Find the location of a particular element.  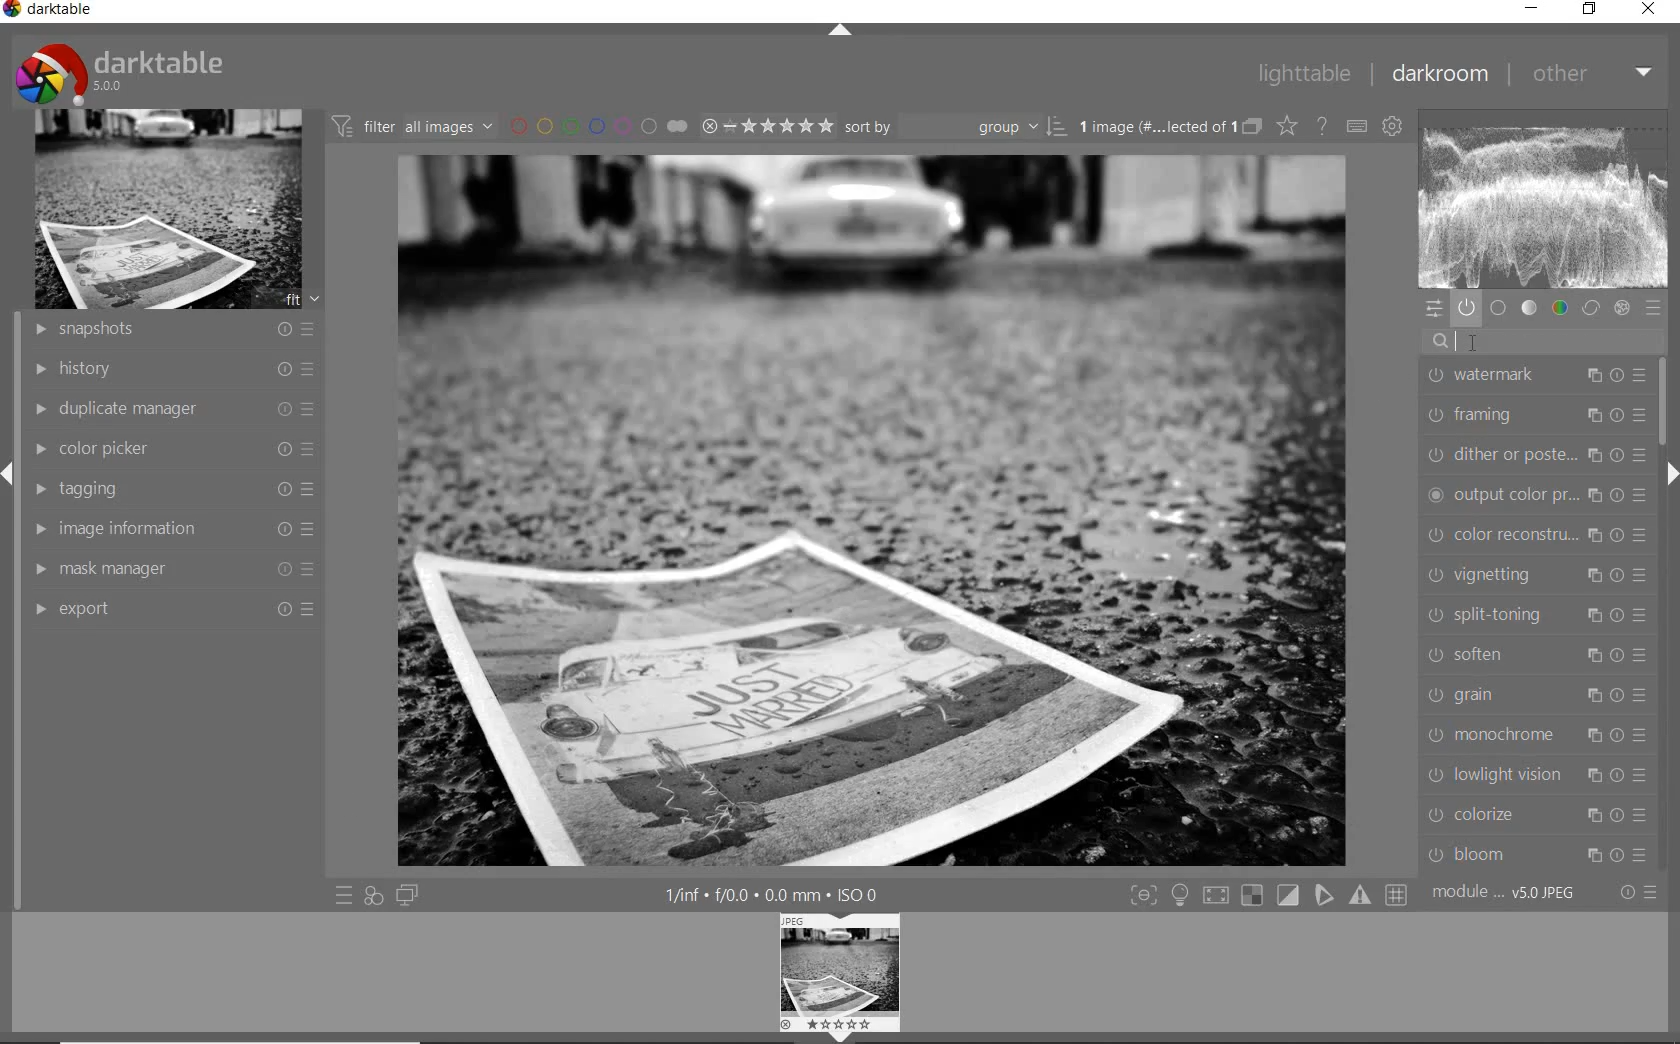

darktable is located at coordinates (122, 72).